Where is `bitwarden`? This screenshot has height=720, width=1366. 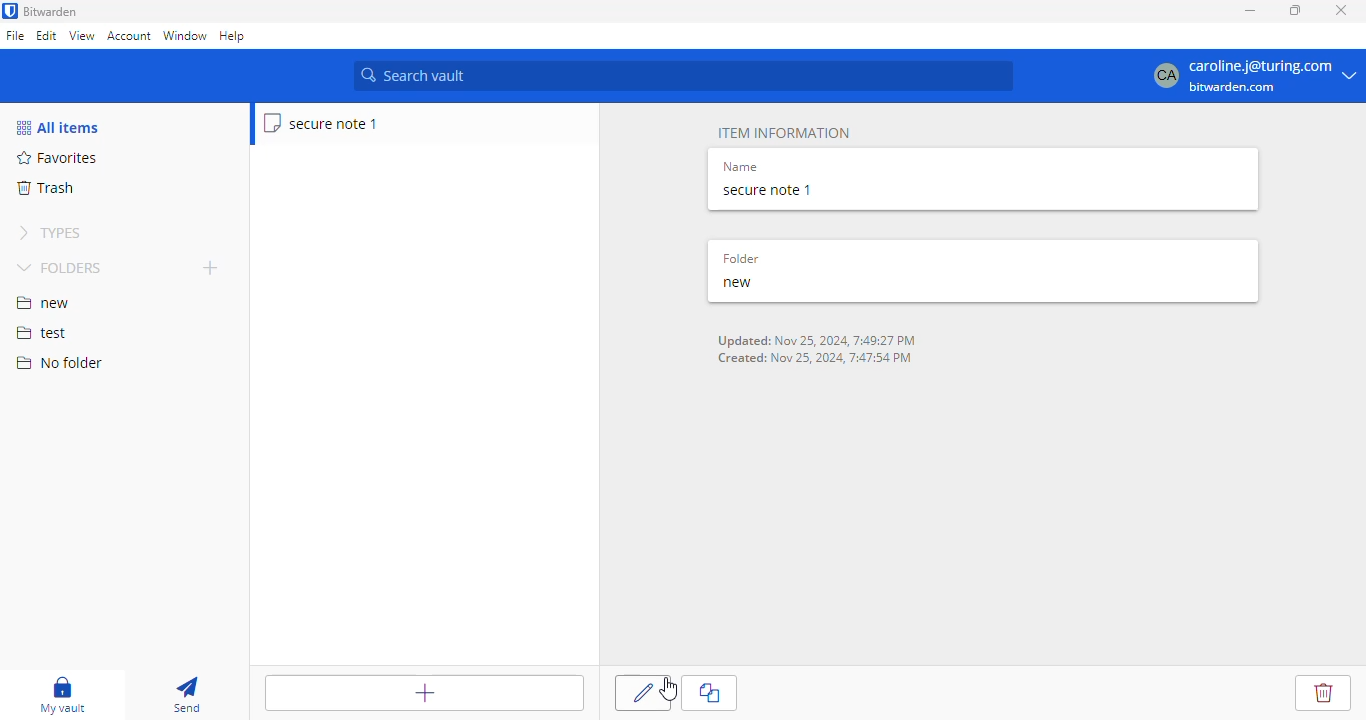
bitwarden is located at coordinates (51, 12).